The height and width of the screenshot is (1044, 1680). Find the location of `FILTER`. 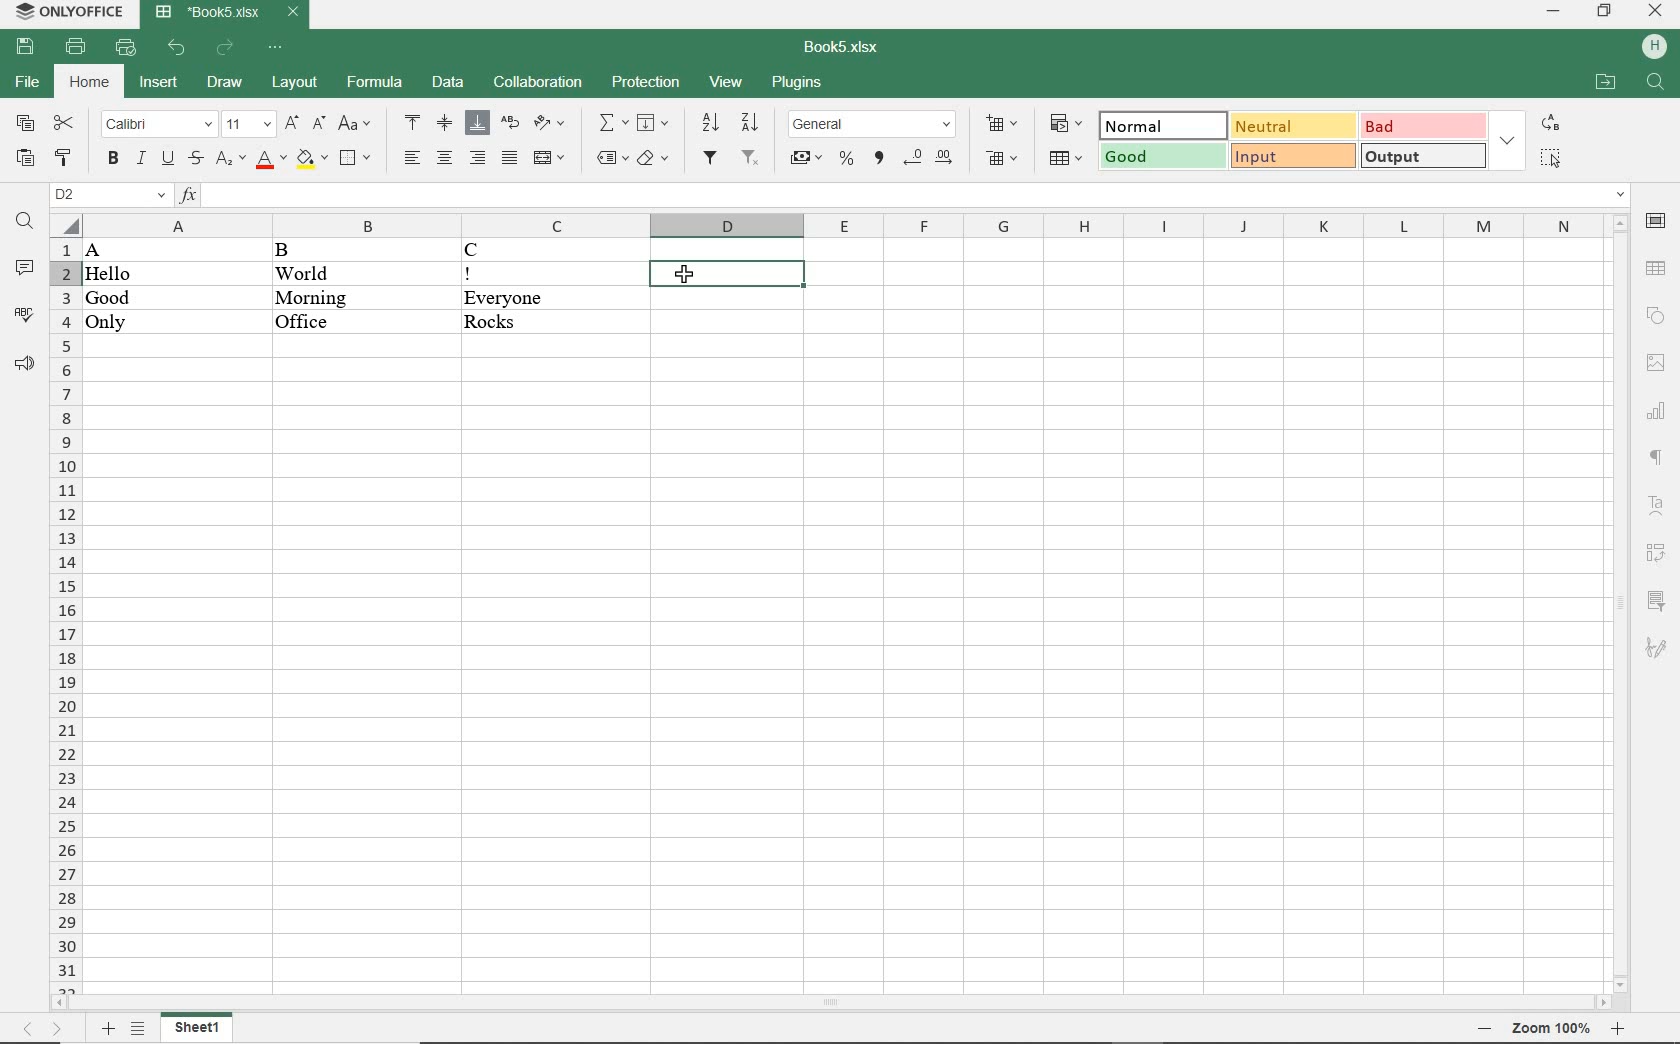

FILTER is located at coordinates (709, 157).